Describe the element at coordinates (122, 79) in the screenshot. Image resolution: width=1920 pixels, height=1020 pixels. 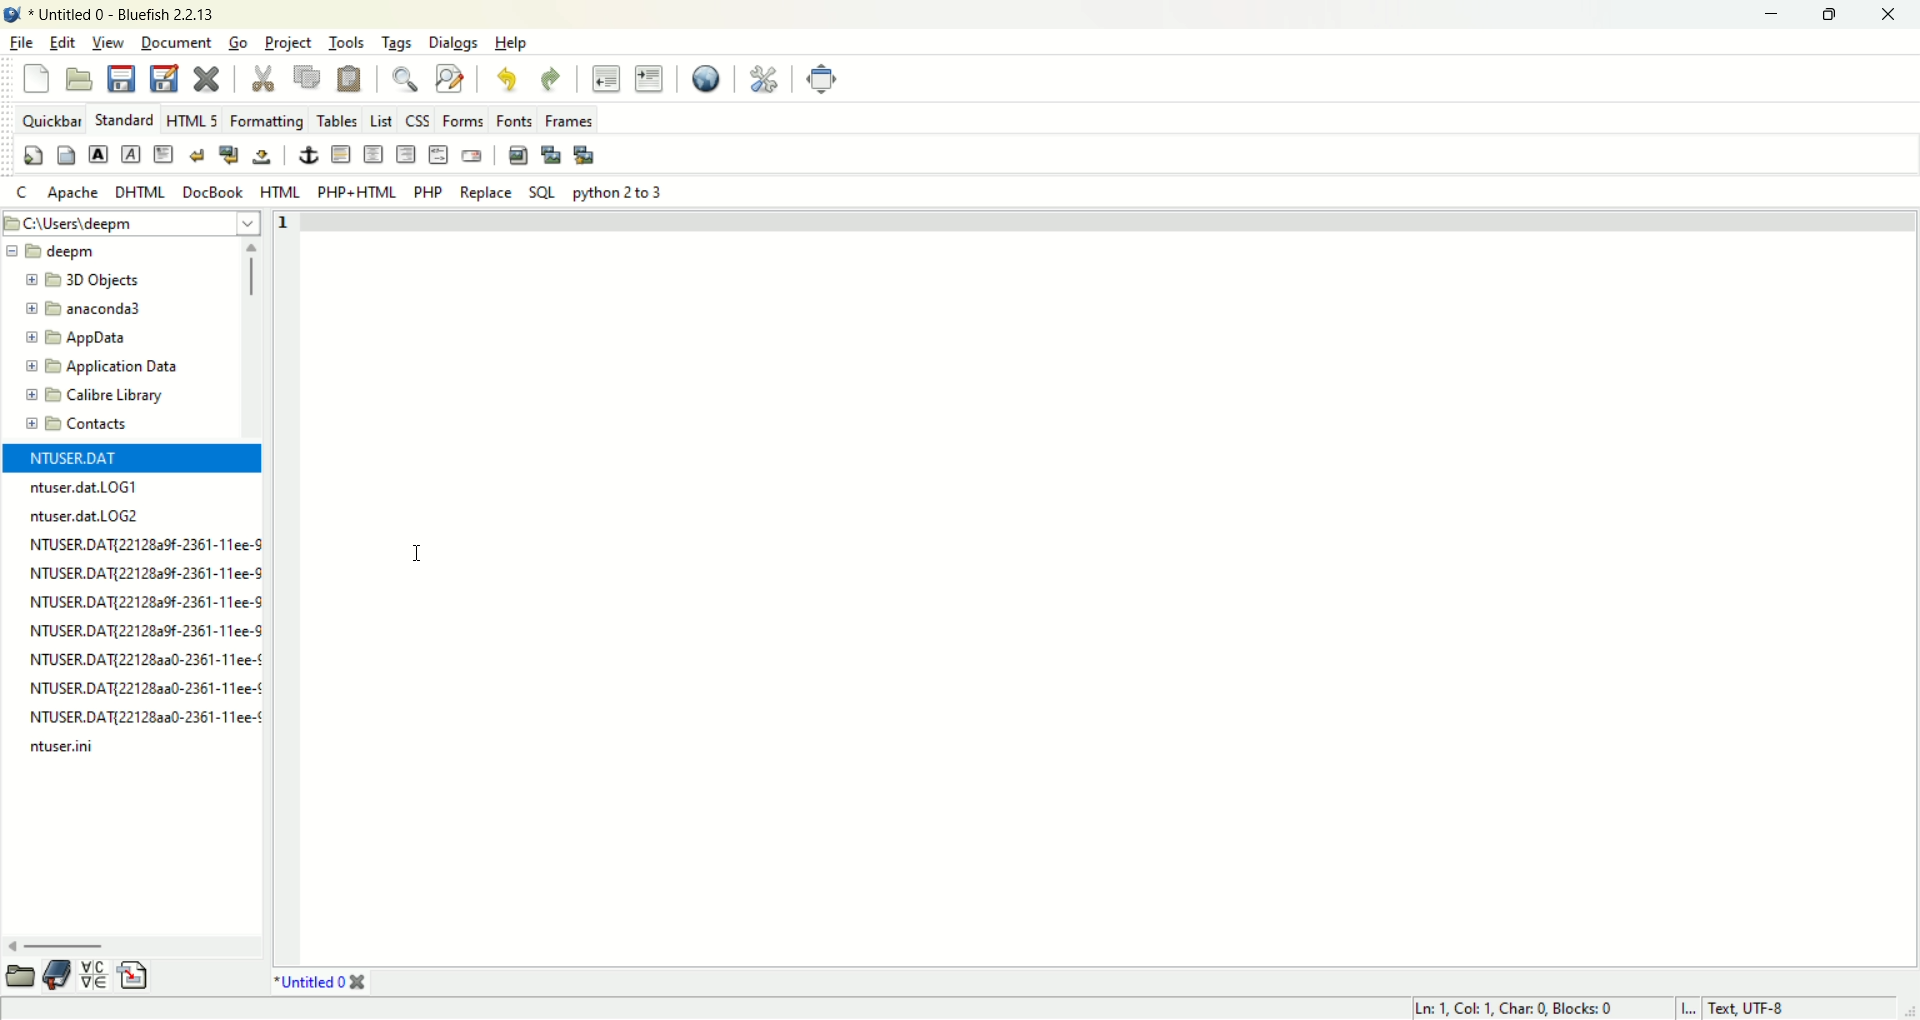
I see `save` at that location.